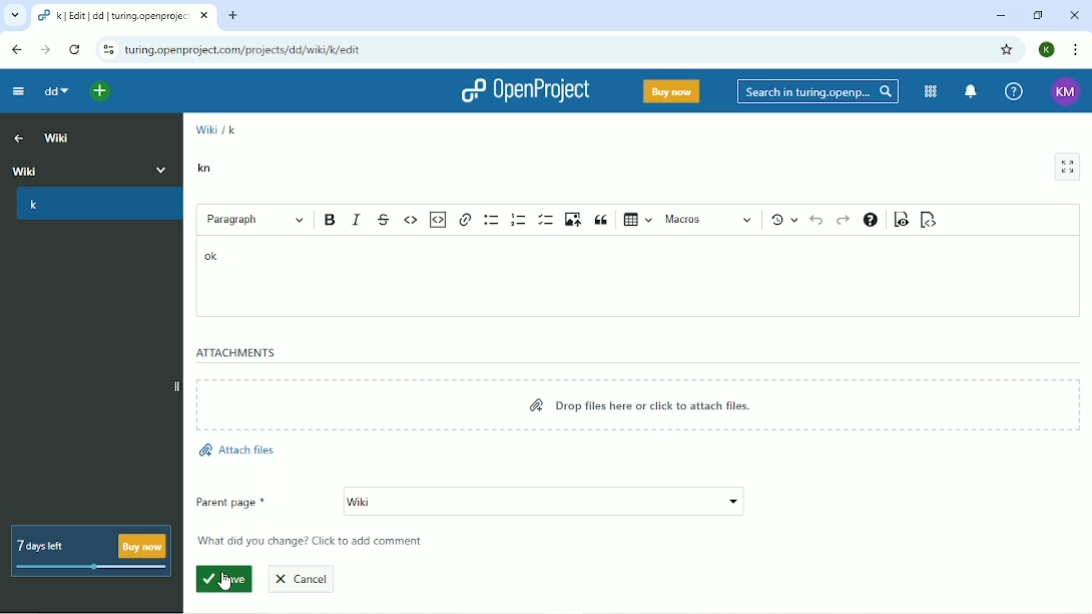 The width and height of the screenshot is (1092, 614). I want to click on Collapse project menu, so click(17, 93).